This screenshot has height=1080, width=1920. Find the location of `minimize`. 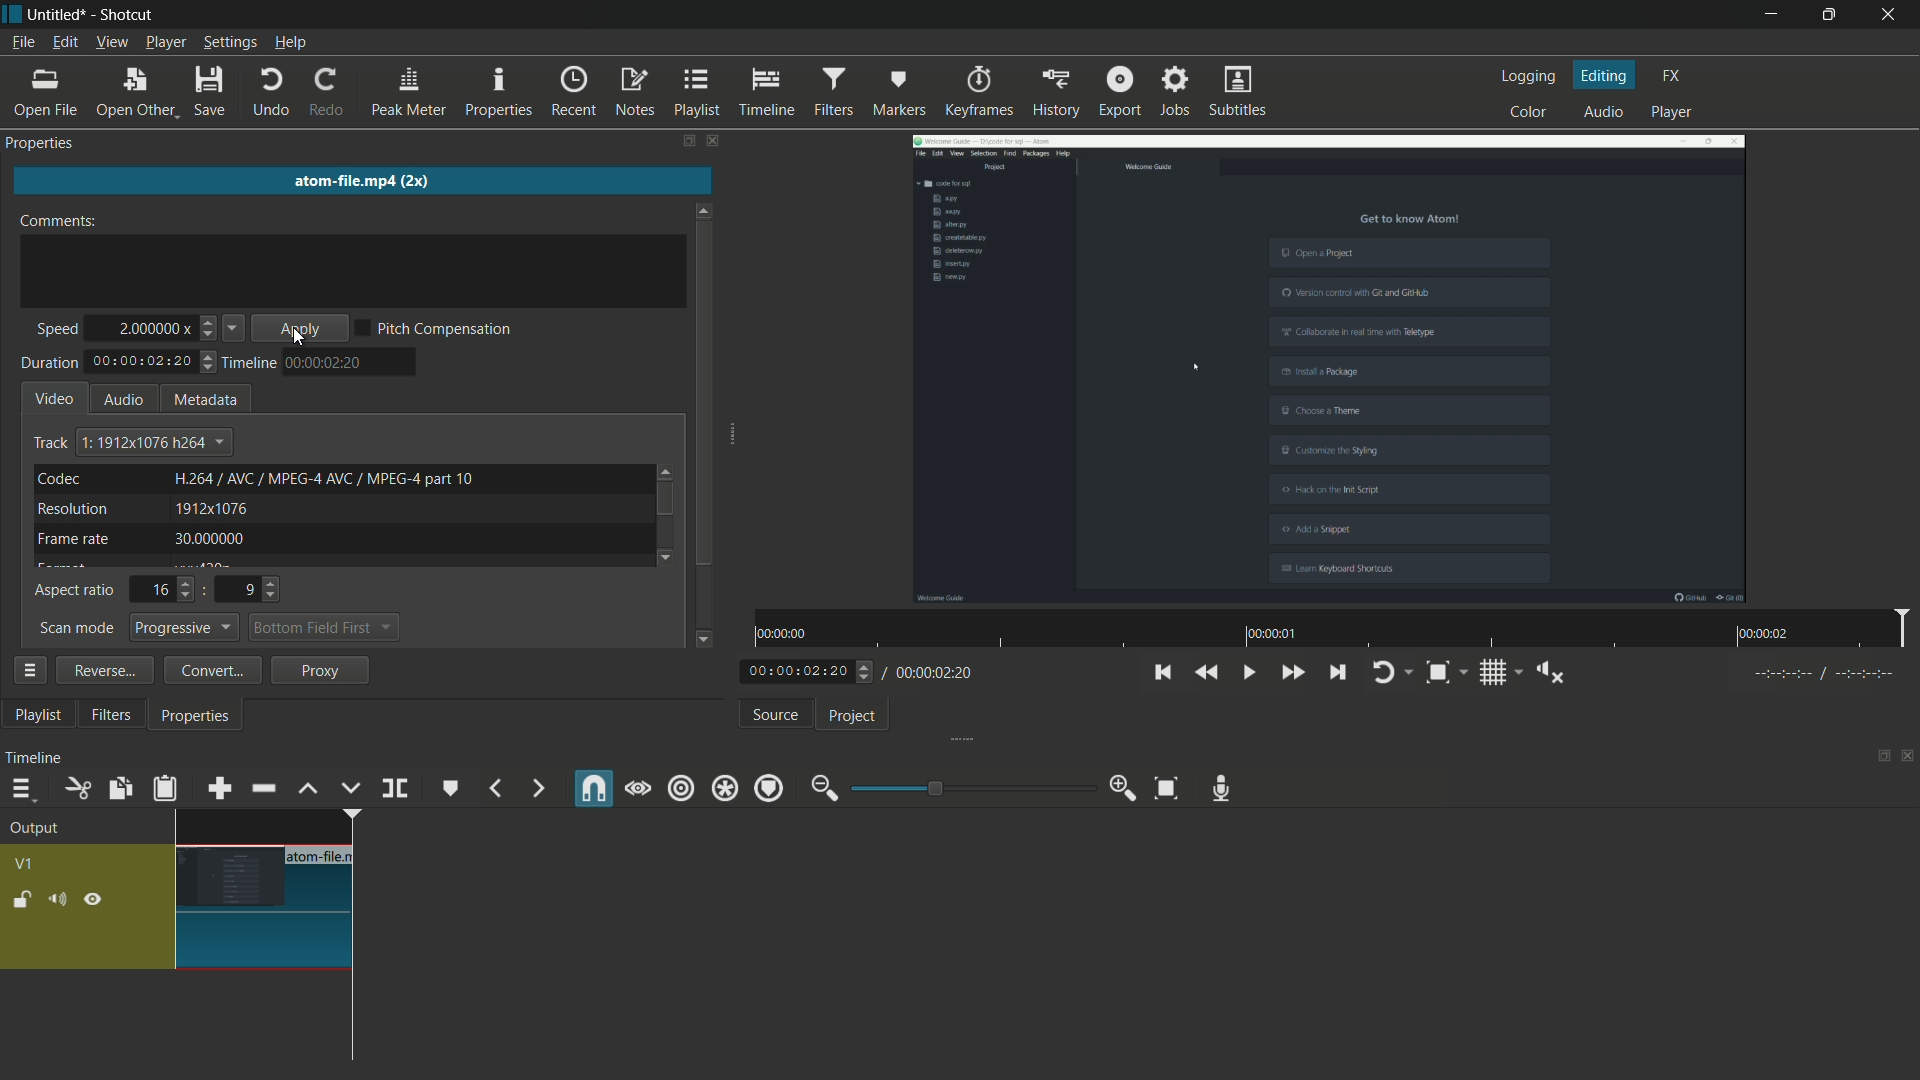

minimize is located at coordinates (1774, 15).